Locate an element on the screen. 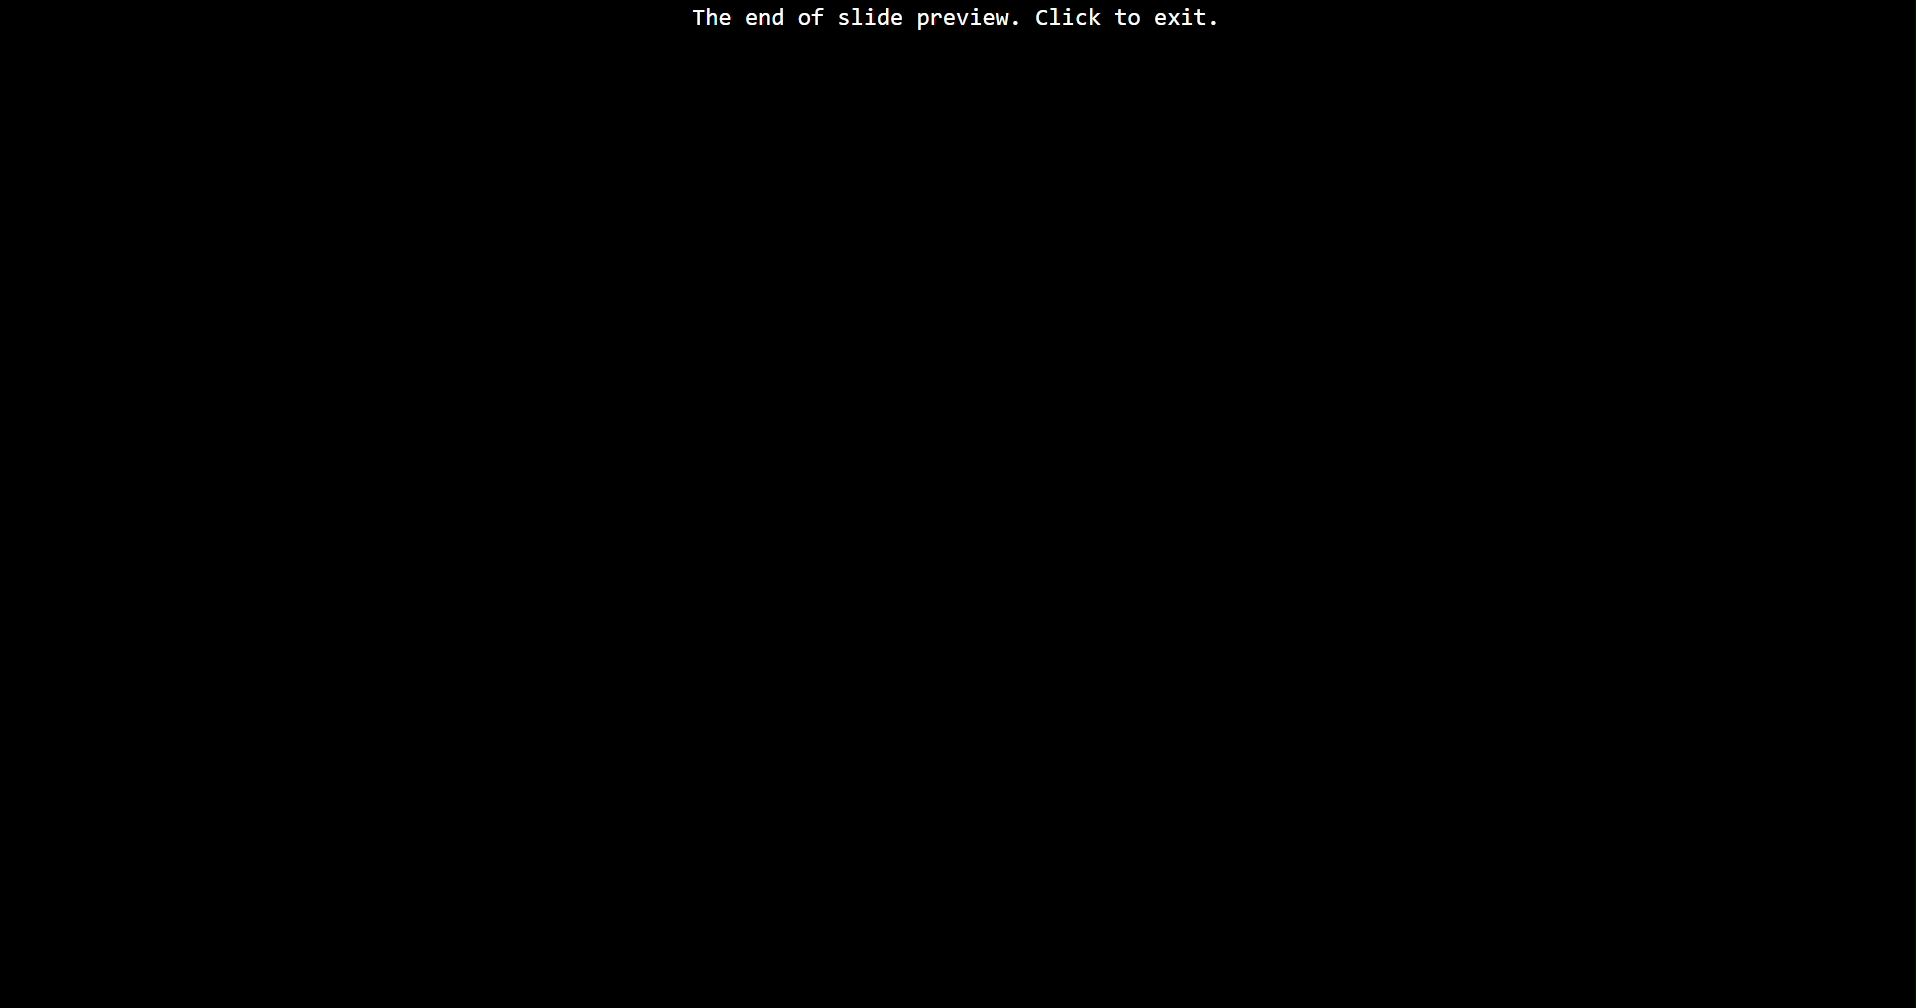 The height and width of the screenshot is (1008, 1916). The end of slide preview. Click to exit. is located at coordinates (955, 22).